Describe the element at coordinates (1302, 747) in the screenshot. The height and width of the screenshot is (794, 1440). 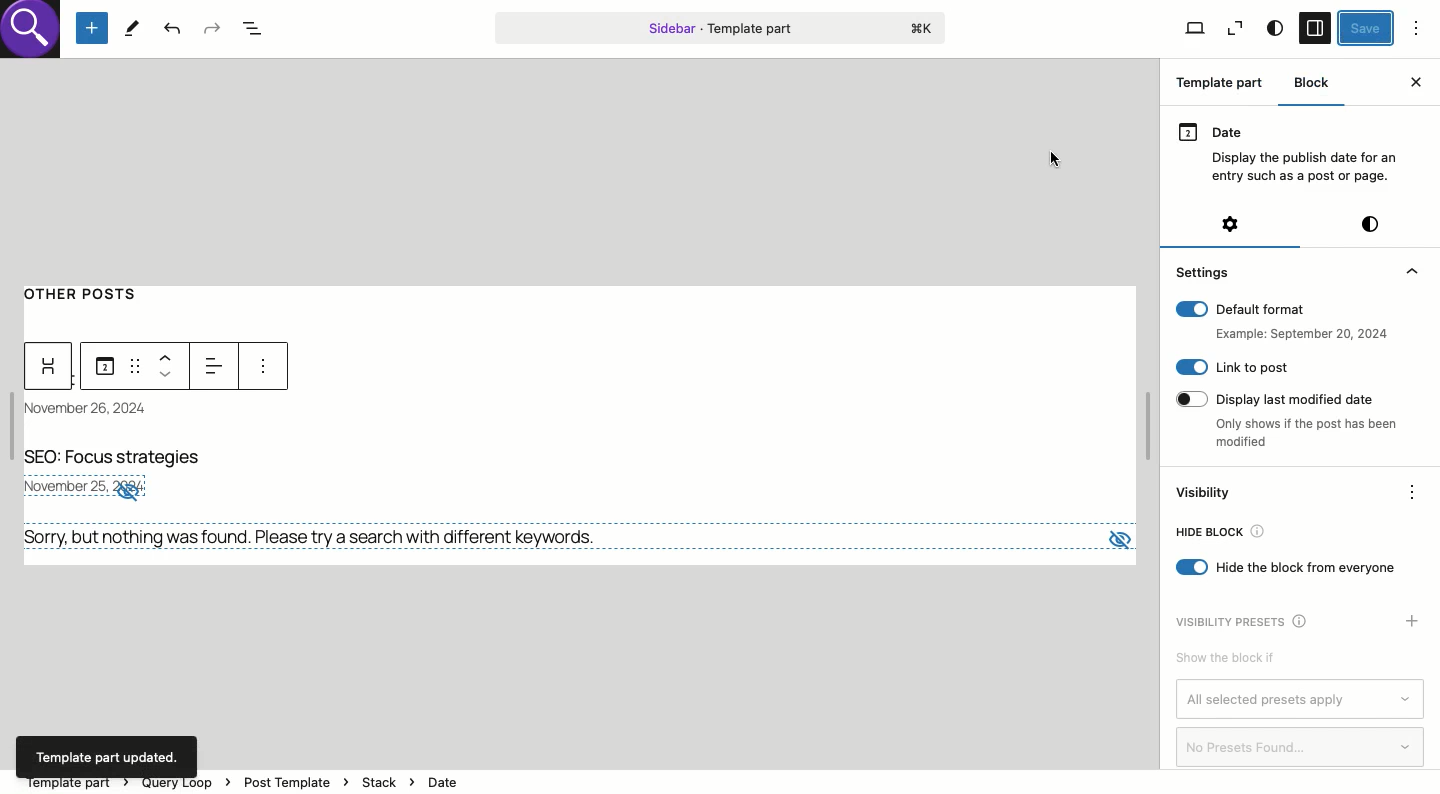
I see `No presets found` at that location.